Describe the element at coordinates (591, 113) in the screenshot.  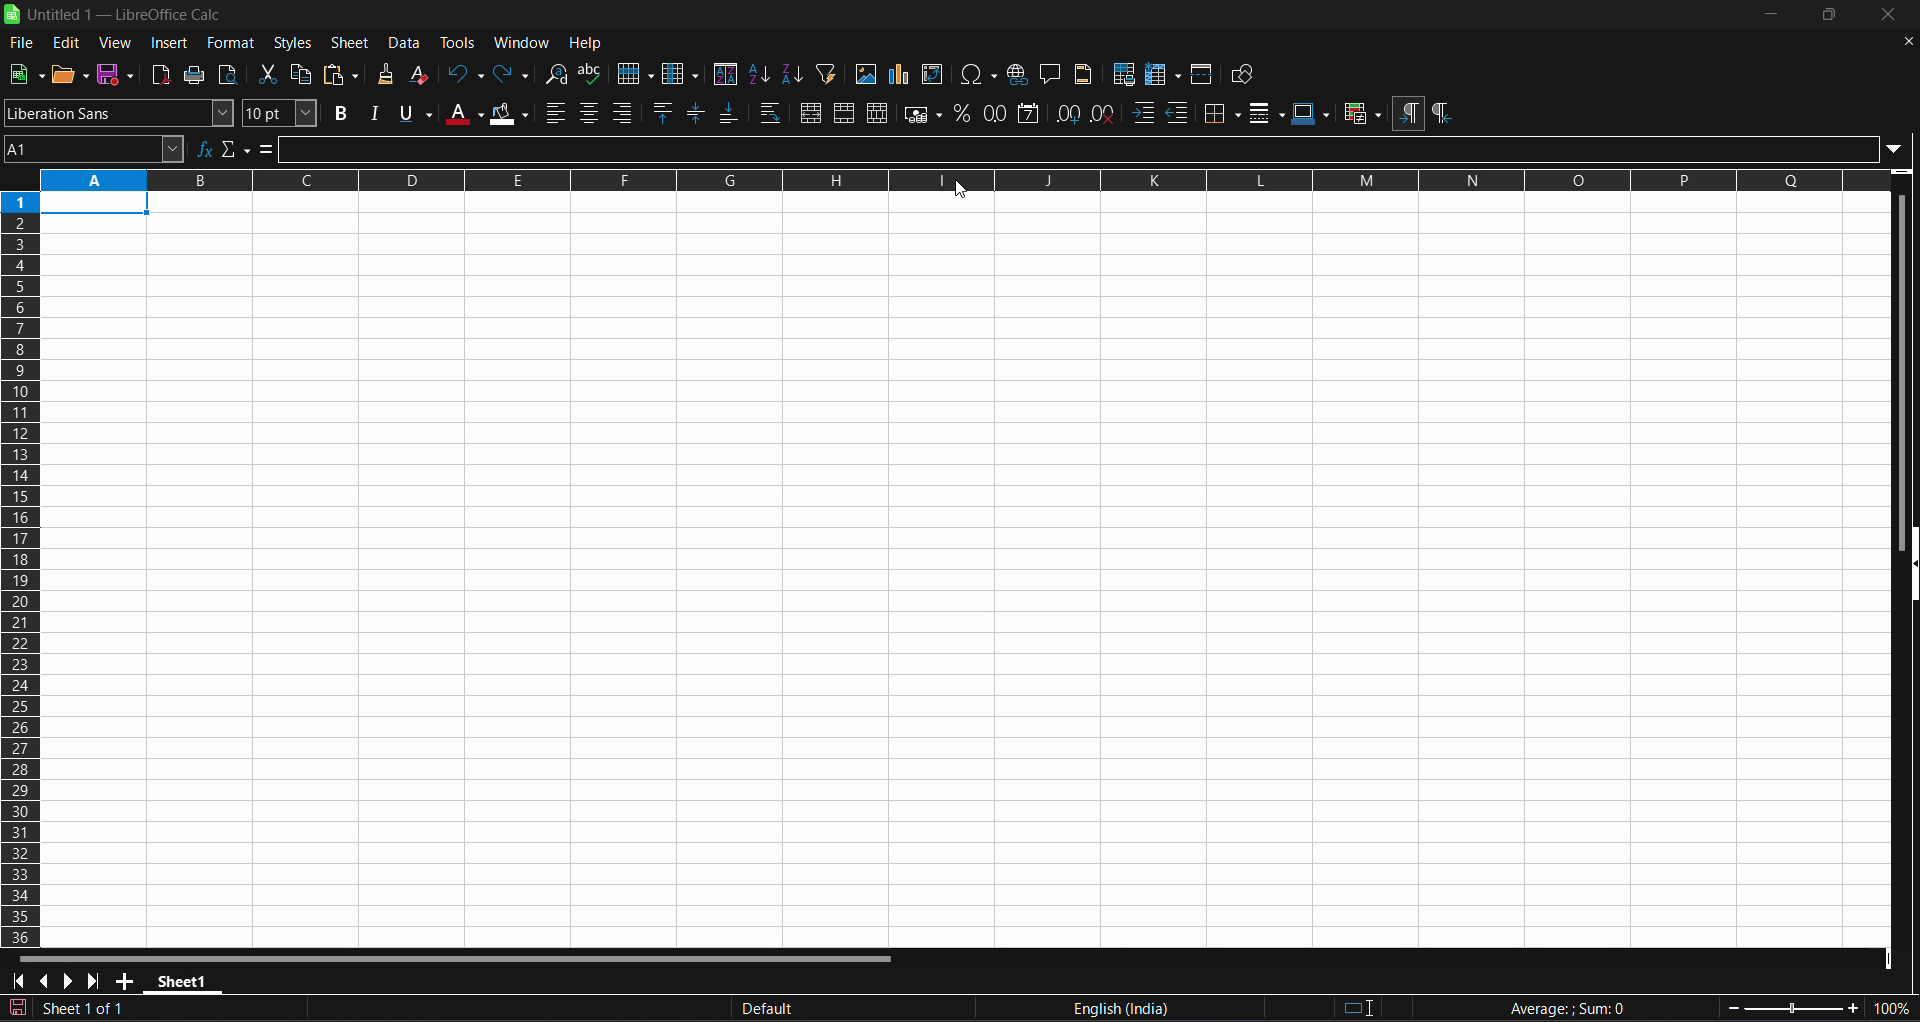
I see `align center` at that location.